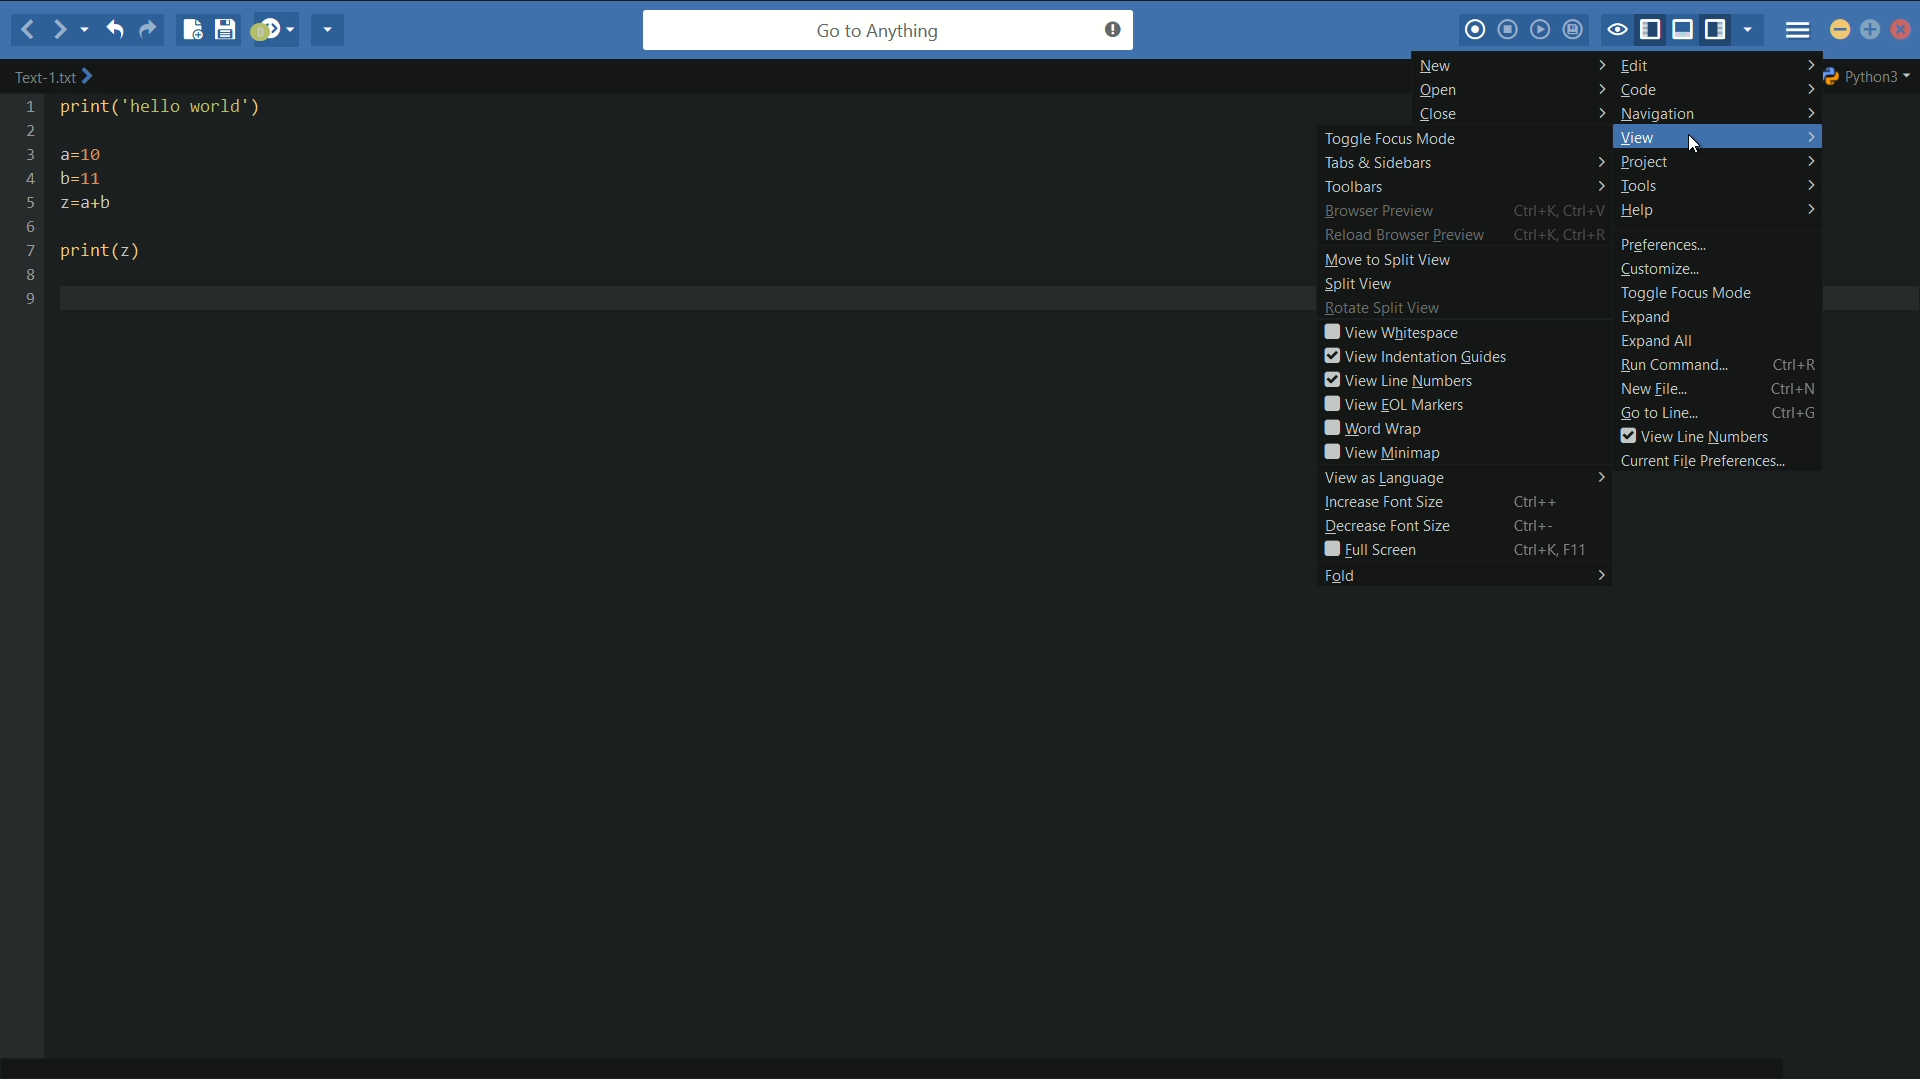 The image size is (1920, 1080). I want to click on increase font size, so click(1384, 503).